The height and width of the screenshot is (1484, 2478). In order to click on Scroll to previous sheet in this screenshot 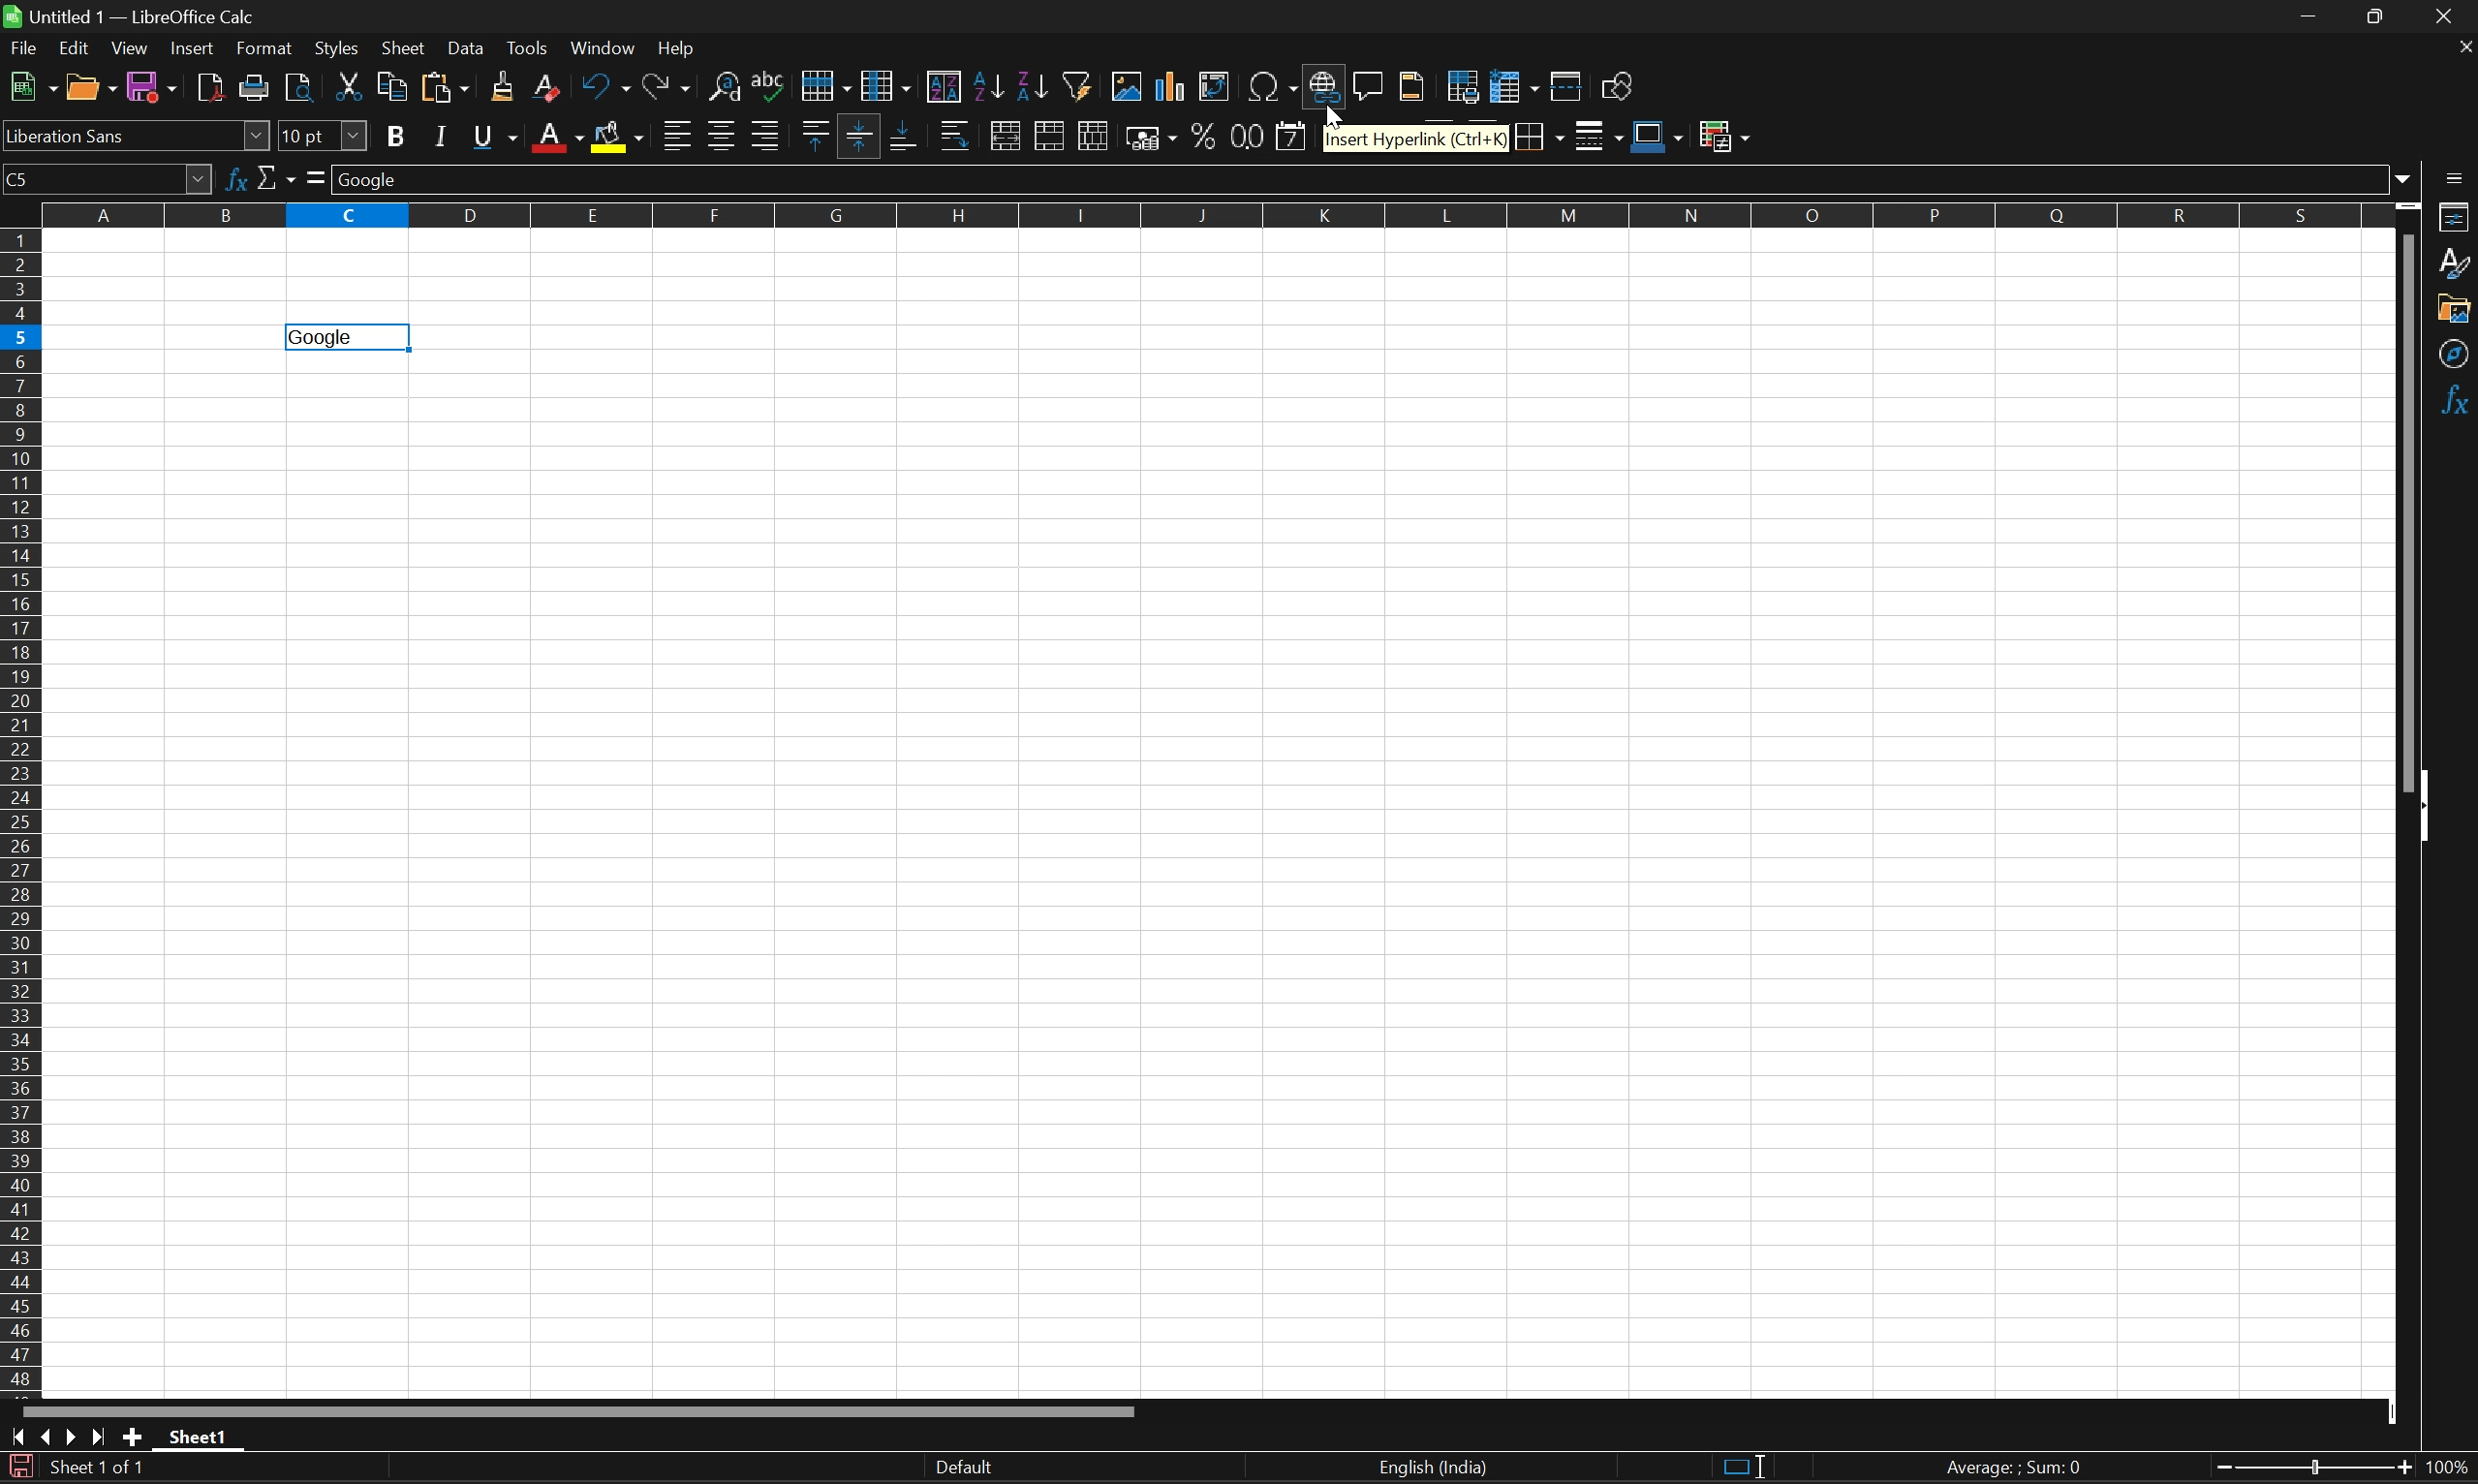, I will do `click(47, 1437)`.